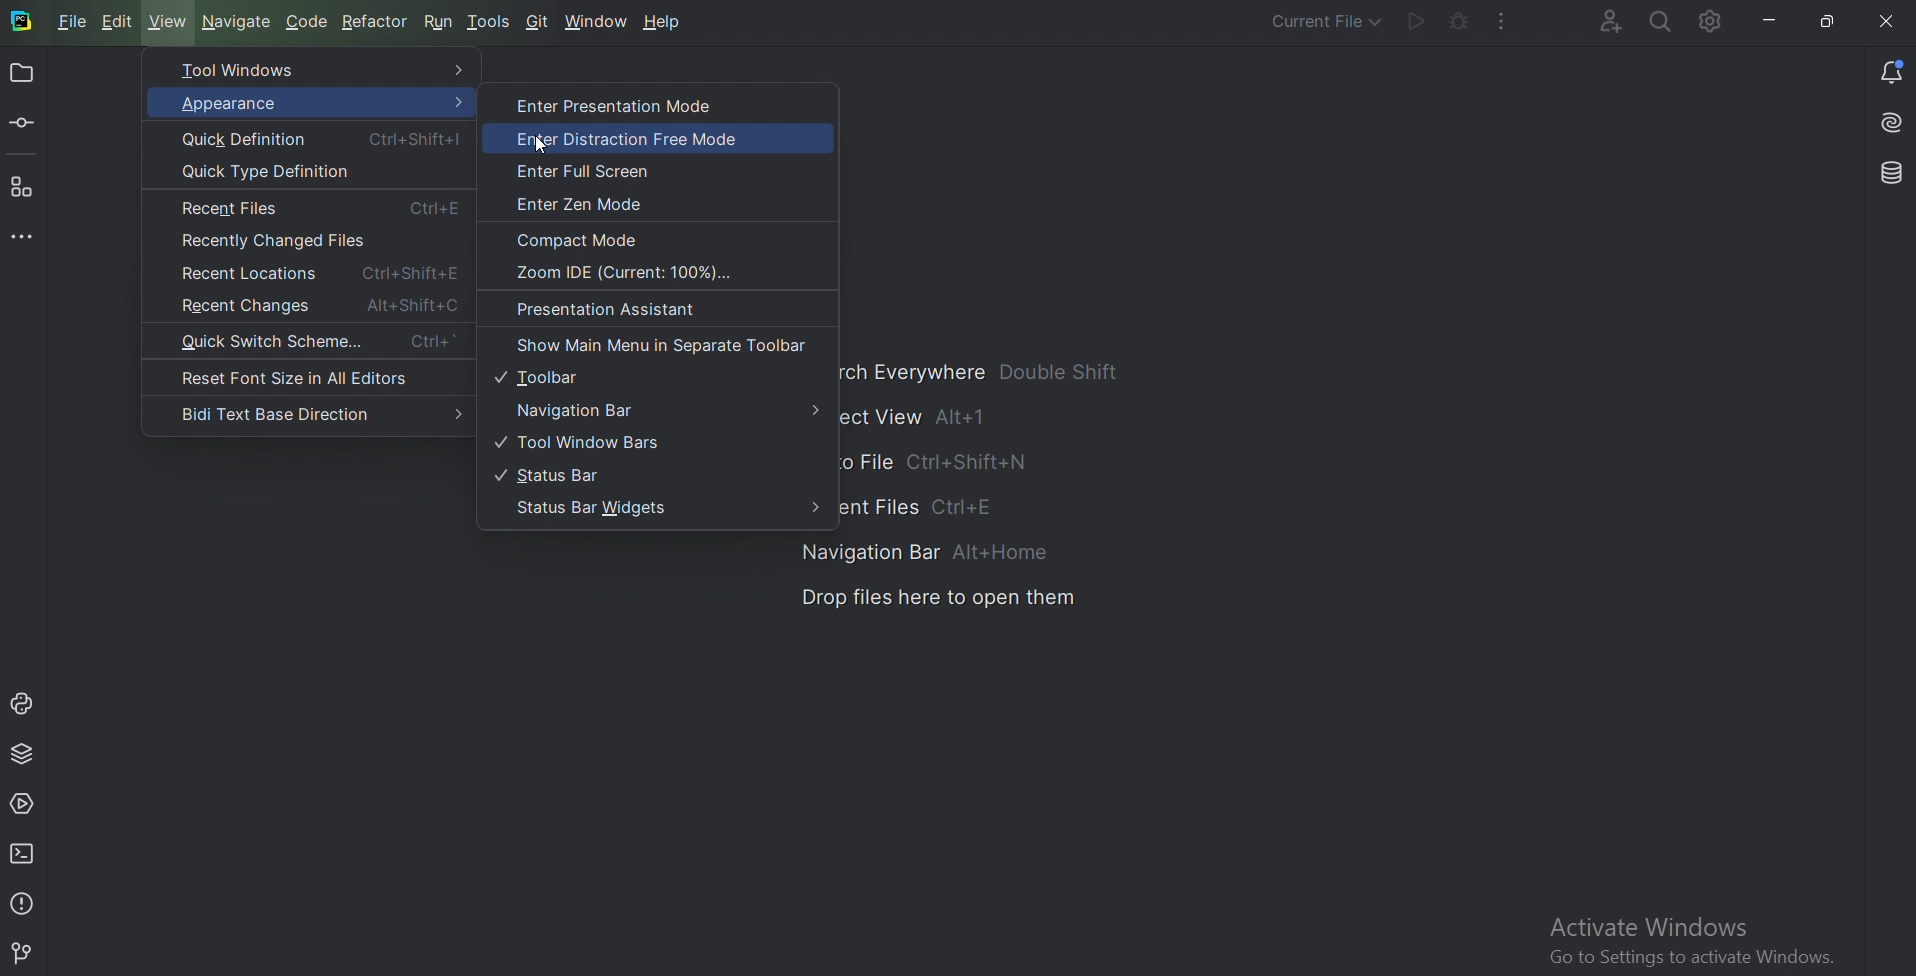 The height and width of the screenshot is (976, 1916). What do you see at coordinates (590, 204) in the screenshot?
I see `Enter Zen mode` at bounding box center [590, 204].